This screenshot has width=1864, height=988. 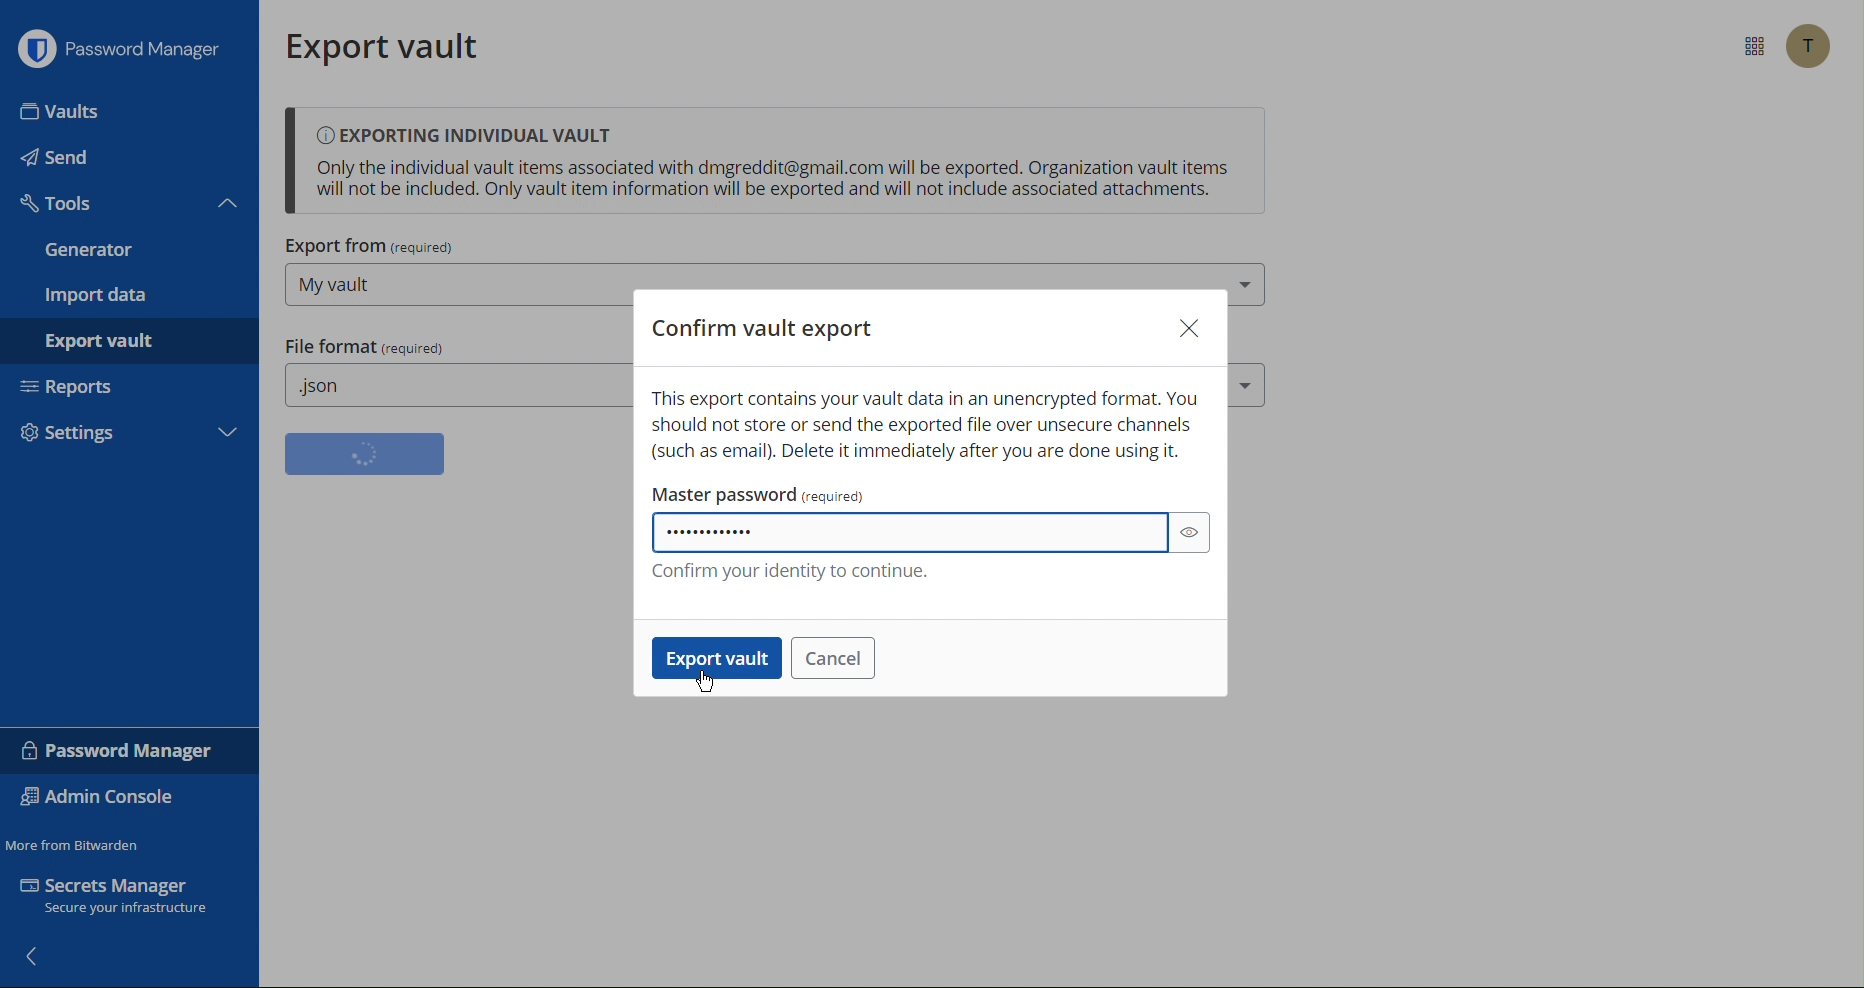 What do you see at coordinates (76, 841) in the screenshot?
I see `Move from Bitwarden` at bounding box center [76, 841].